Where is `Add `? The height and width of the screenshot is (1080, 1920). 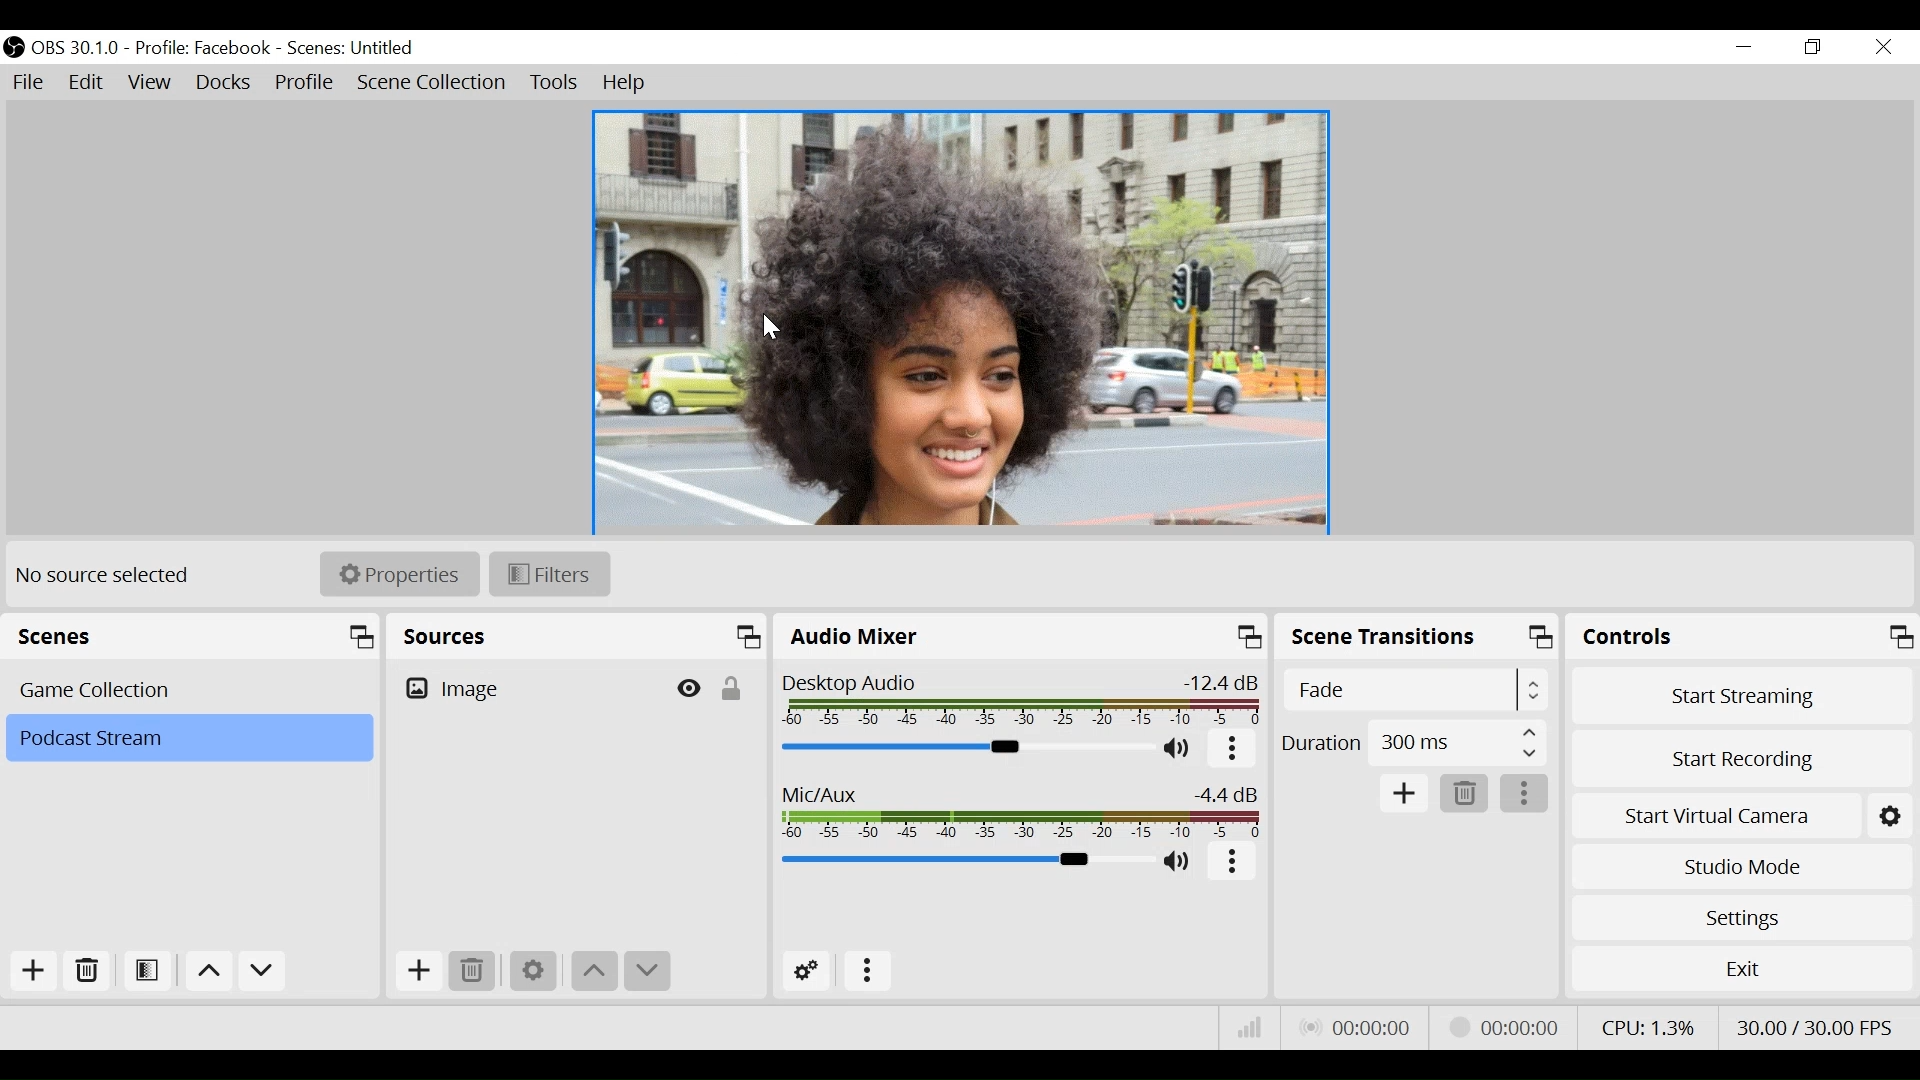
Add  is located at coordinates (34, 970).